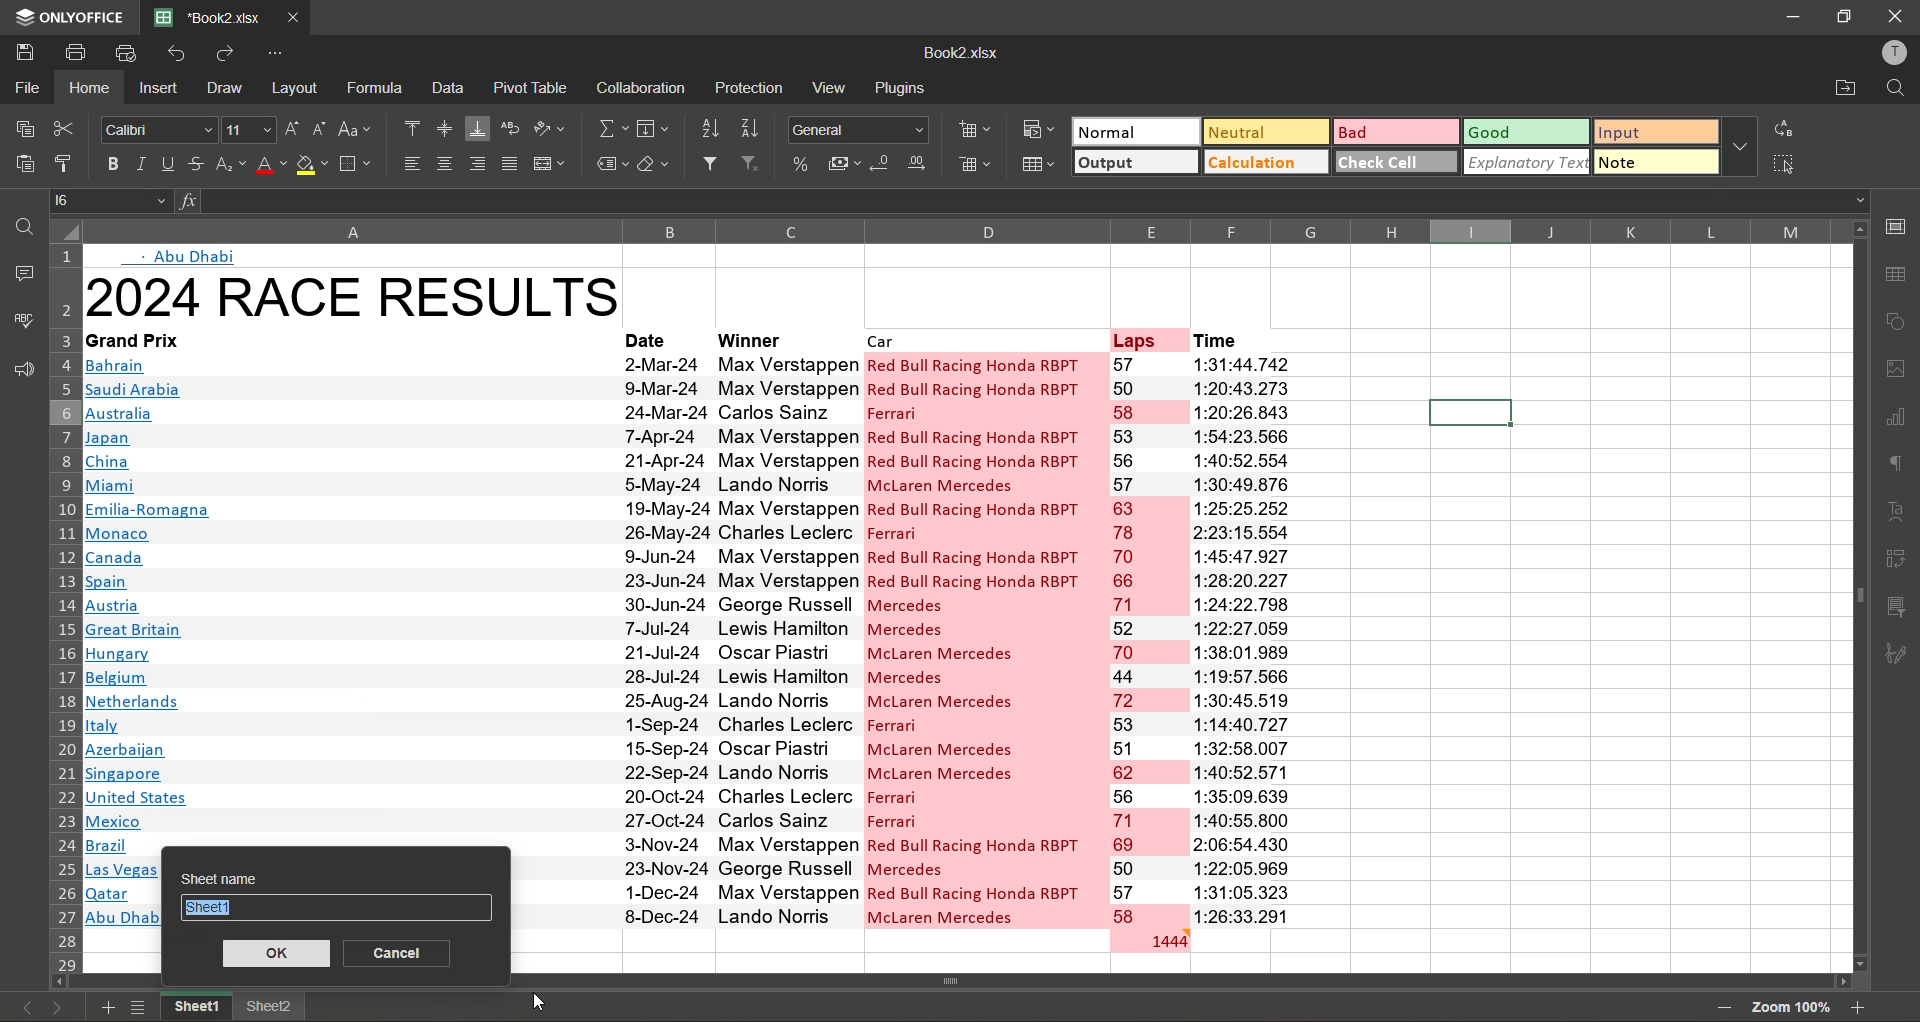 The image size is (1920, 1022). I want to click on undo, so click(182, 54).